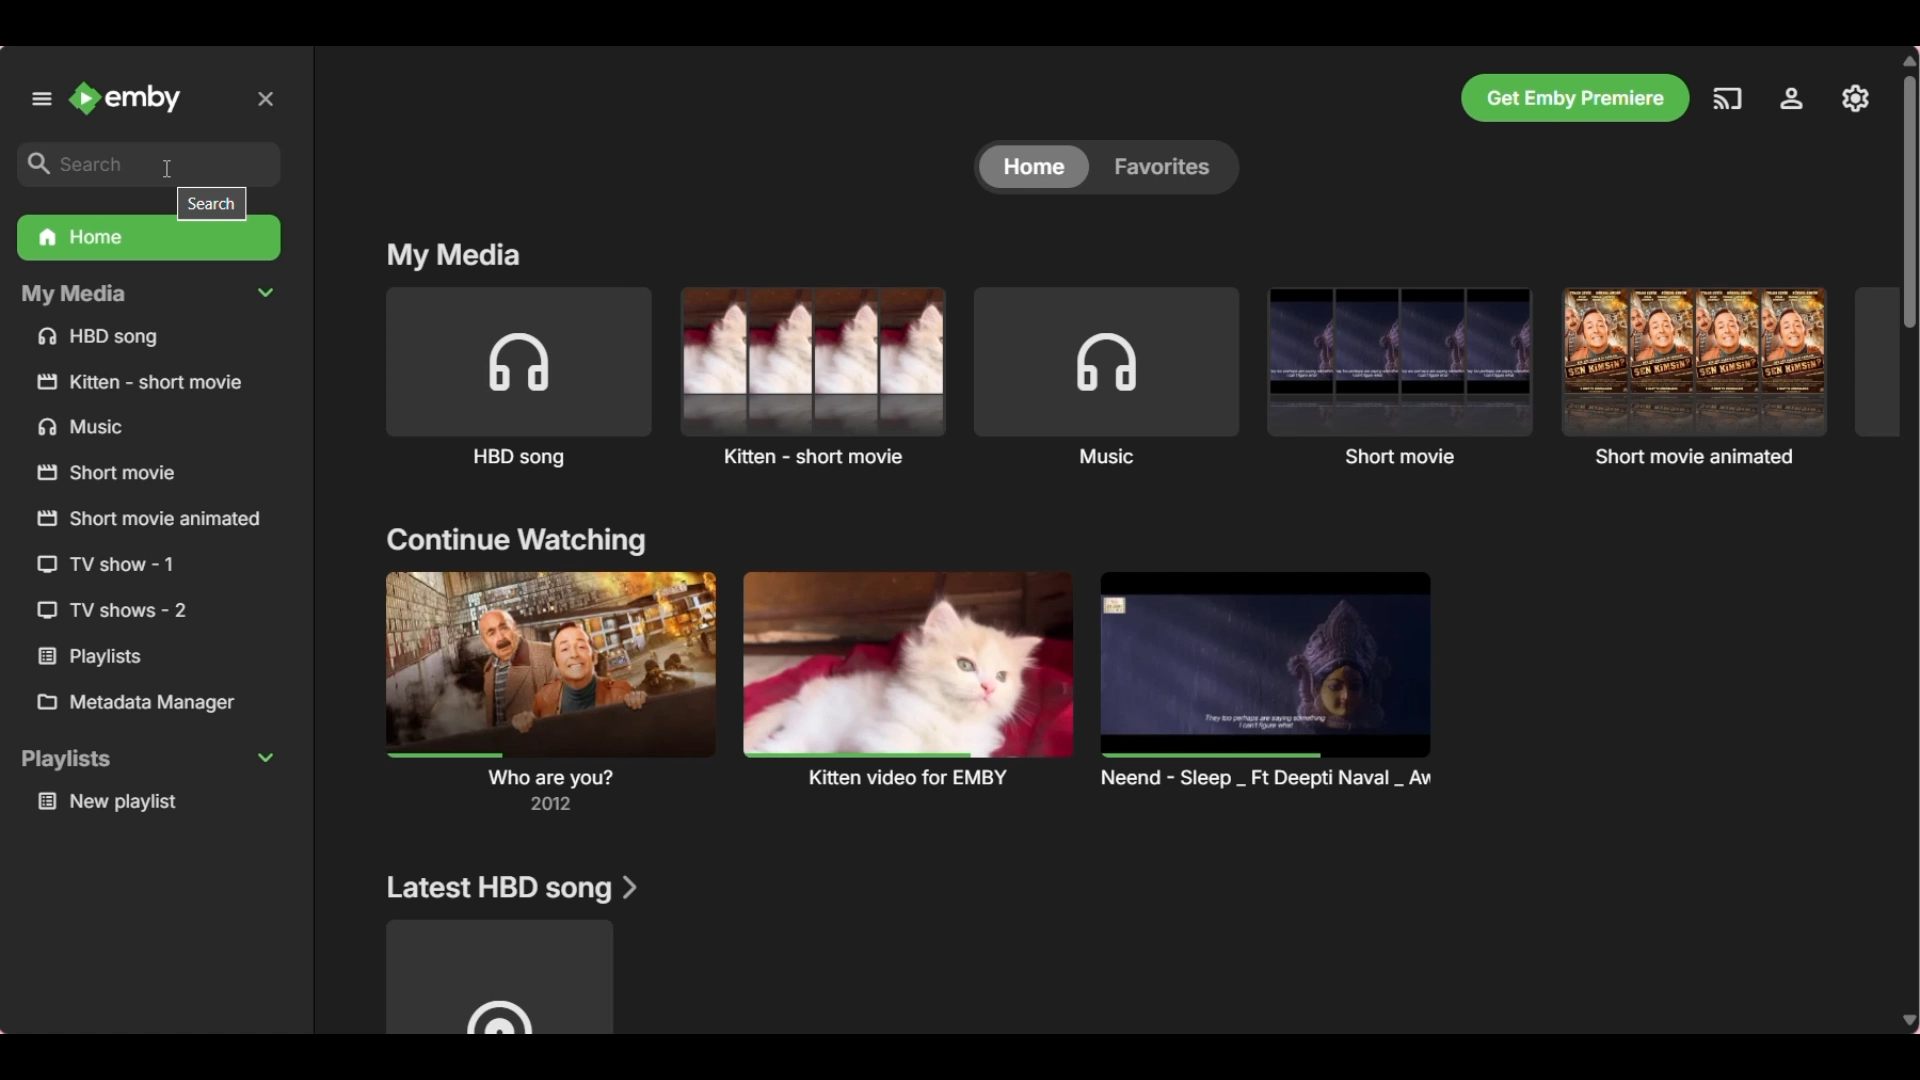 Image resolution: width=1920 pixels, height=1080 pixels. Describe the element at coordinates (154, 803) in the screenshot. I see `Media under playlists` at that location.